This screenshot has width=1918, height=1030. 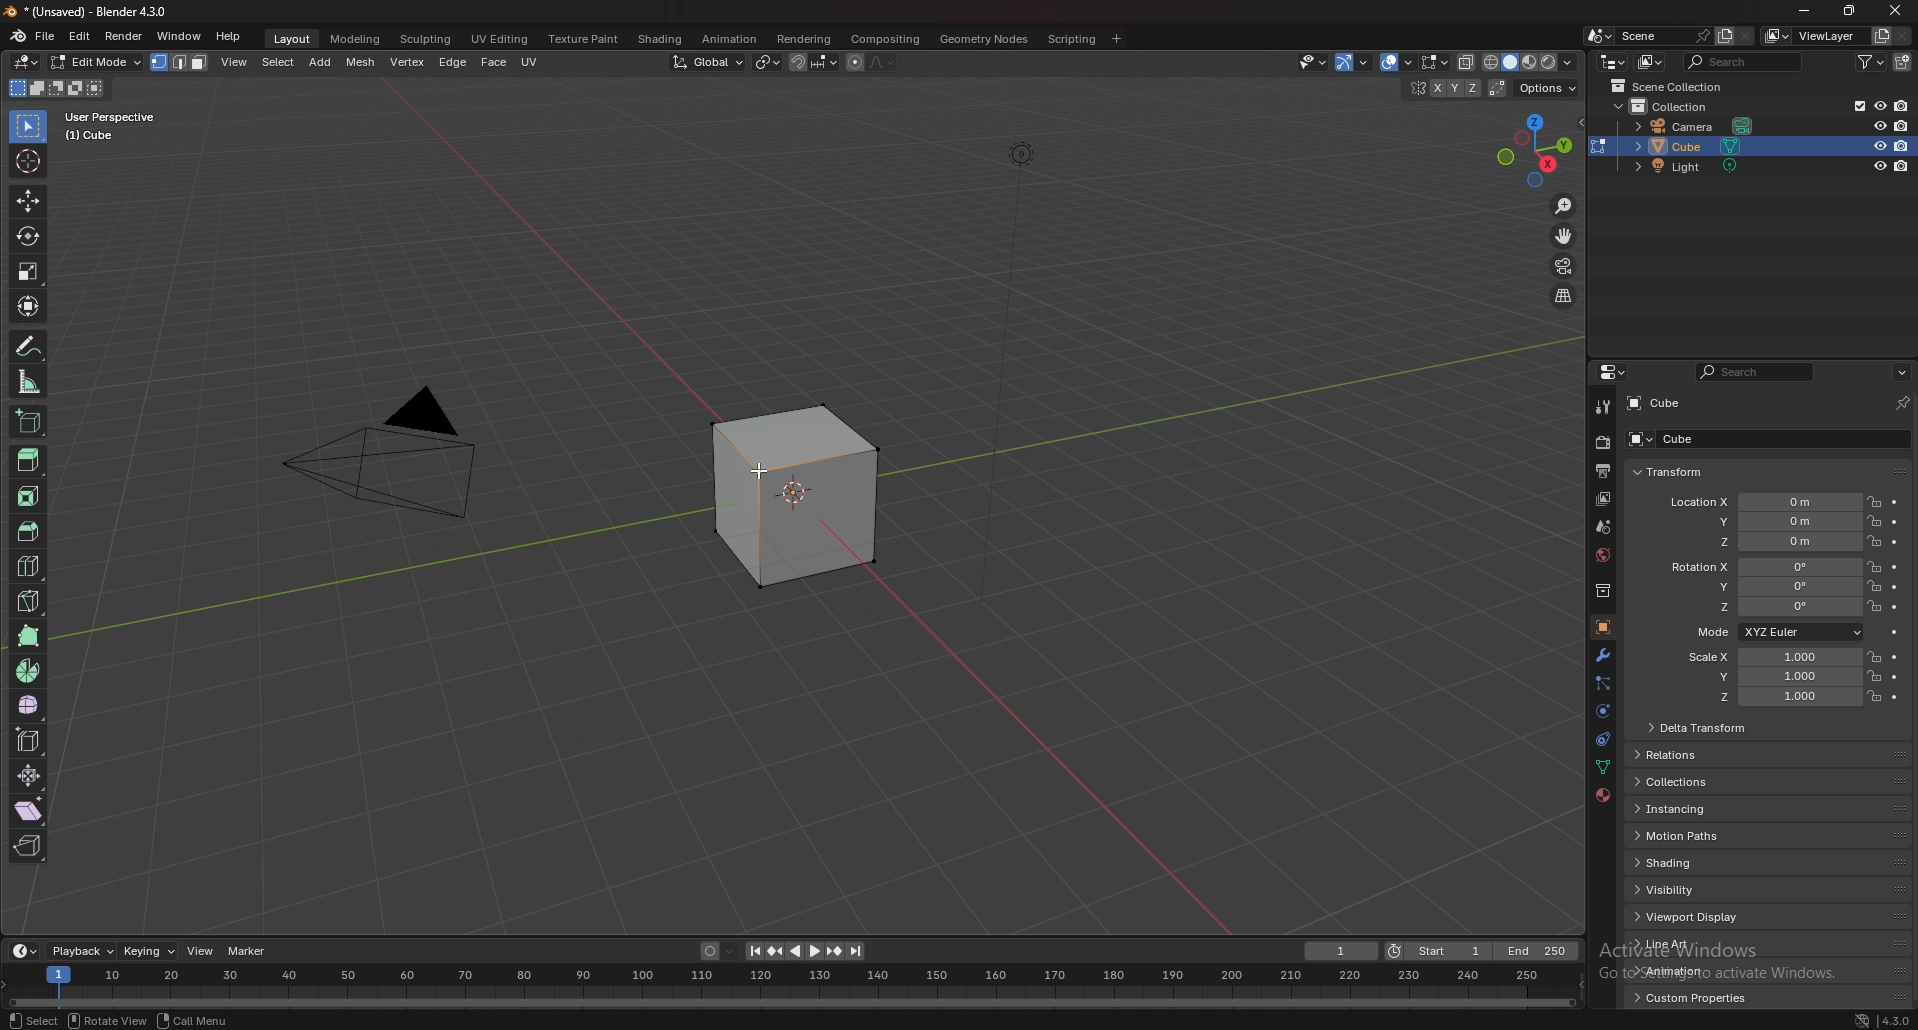 I want to click on zoom, so click(x=1565, y=207).